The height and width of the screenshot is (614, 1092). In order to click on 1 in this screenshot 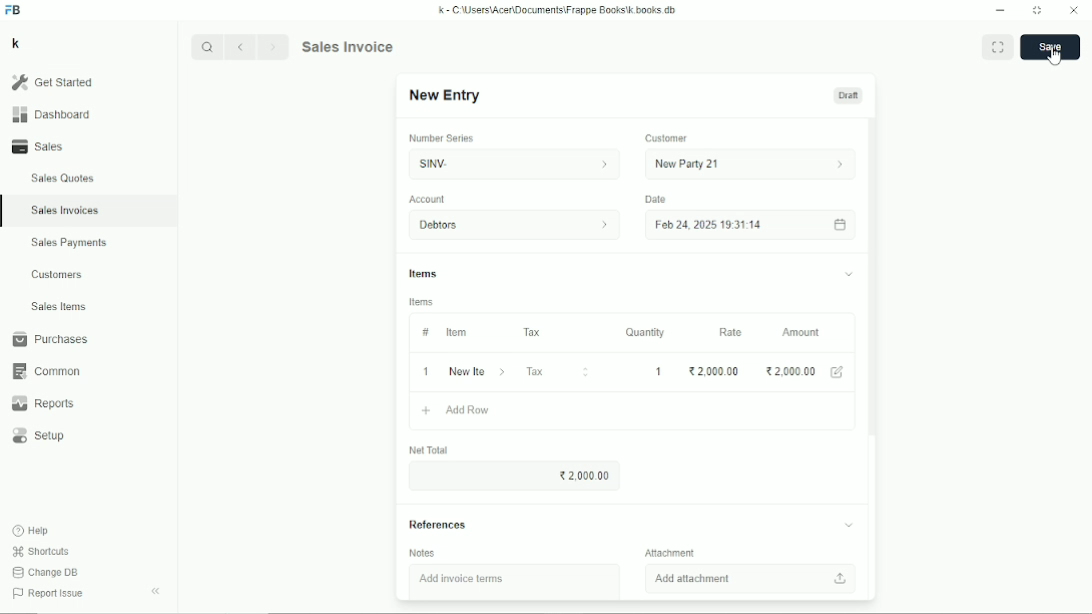, I will do `click(426, 371)`.